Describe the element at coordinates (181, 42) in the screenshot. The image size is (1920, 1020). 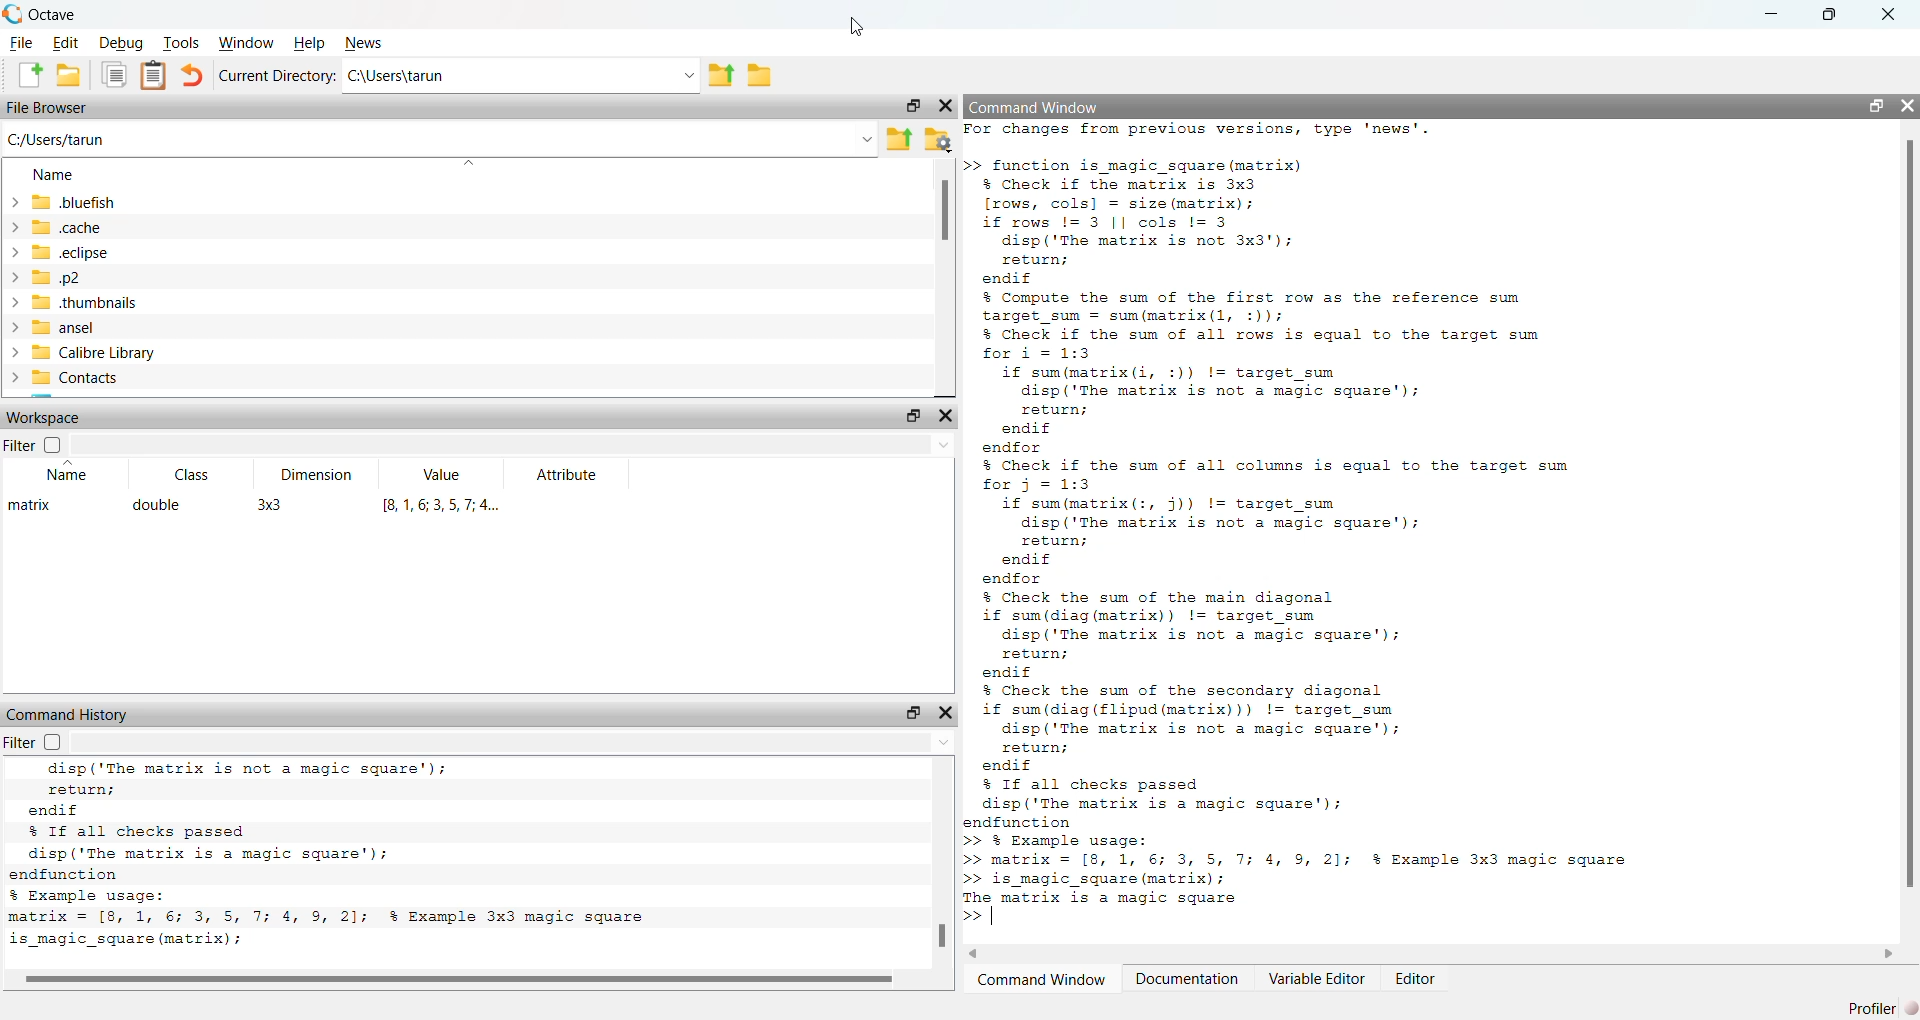
I see `Tools` at that location.